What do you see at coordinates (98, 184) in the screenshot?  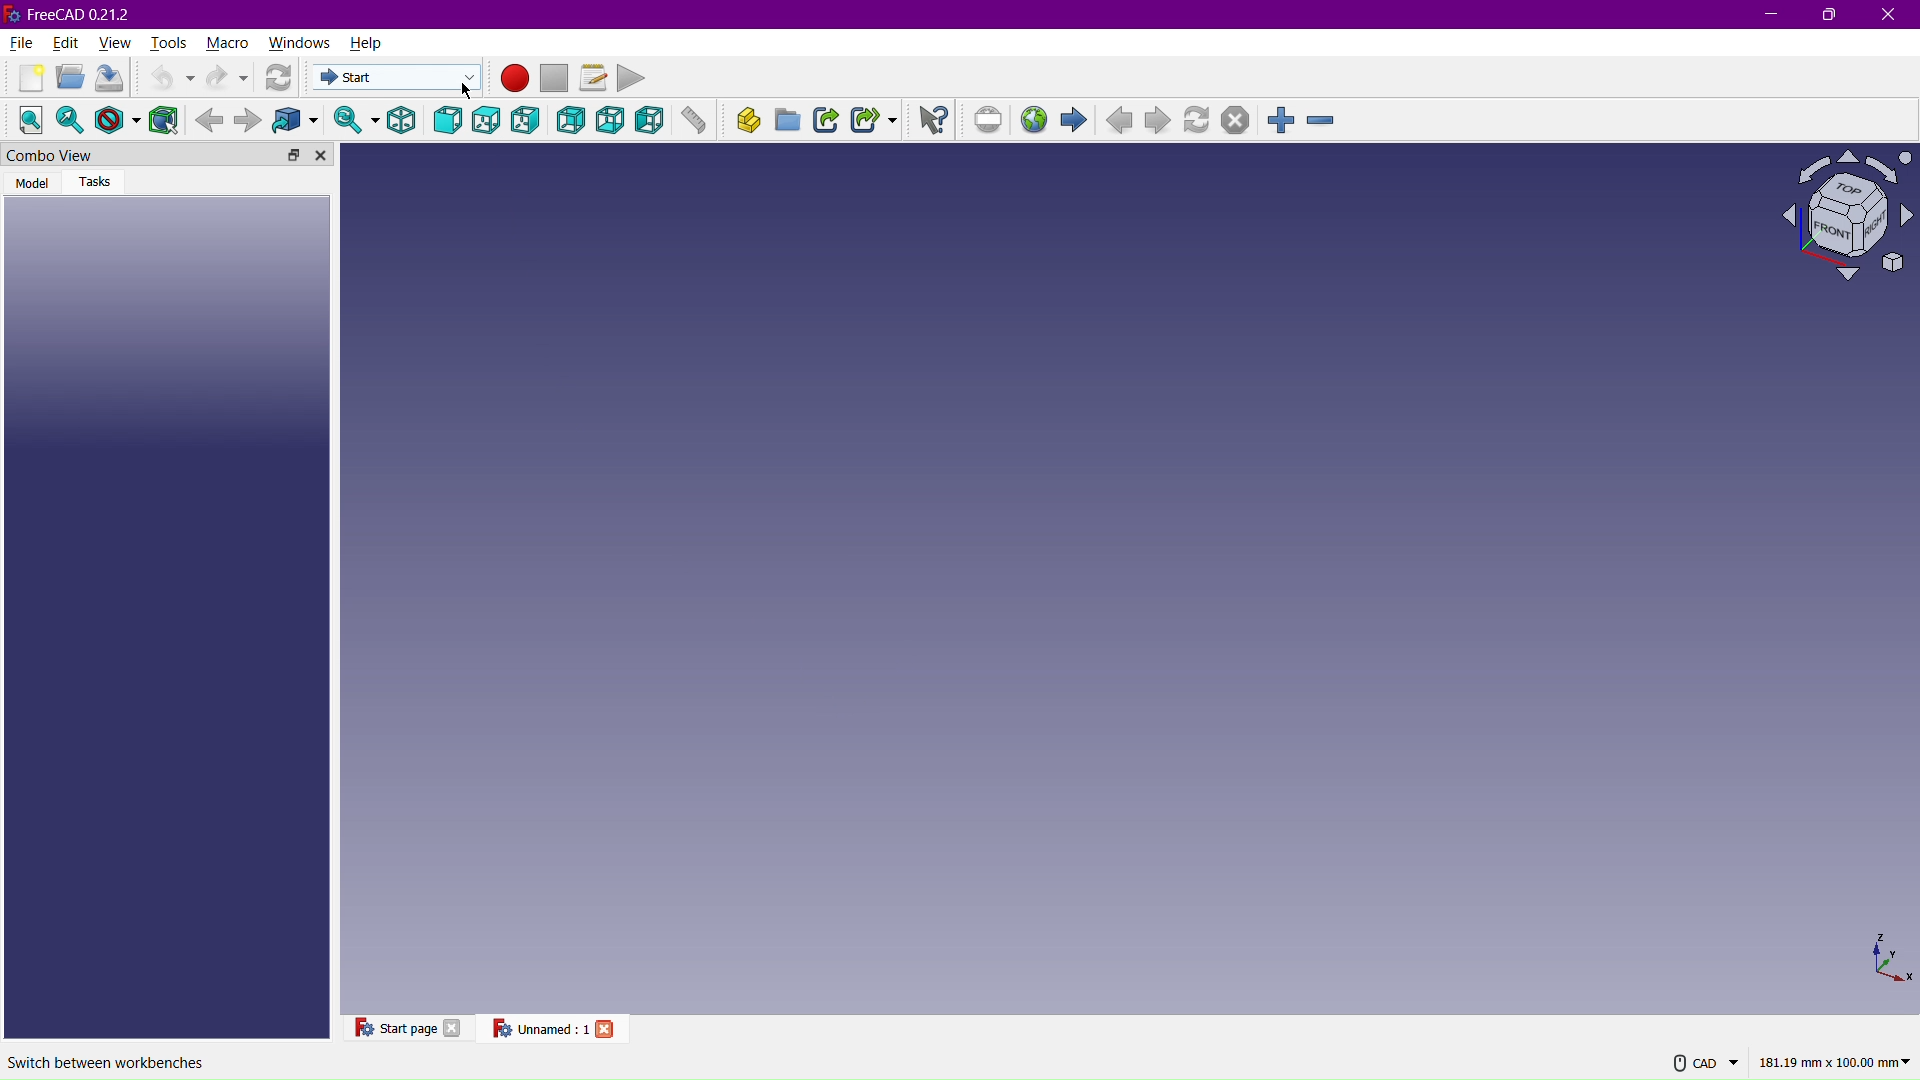 I see `Tasks` at bounding box center [98, 184].